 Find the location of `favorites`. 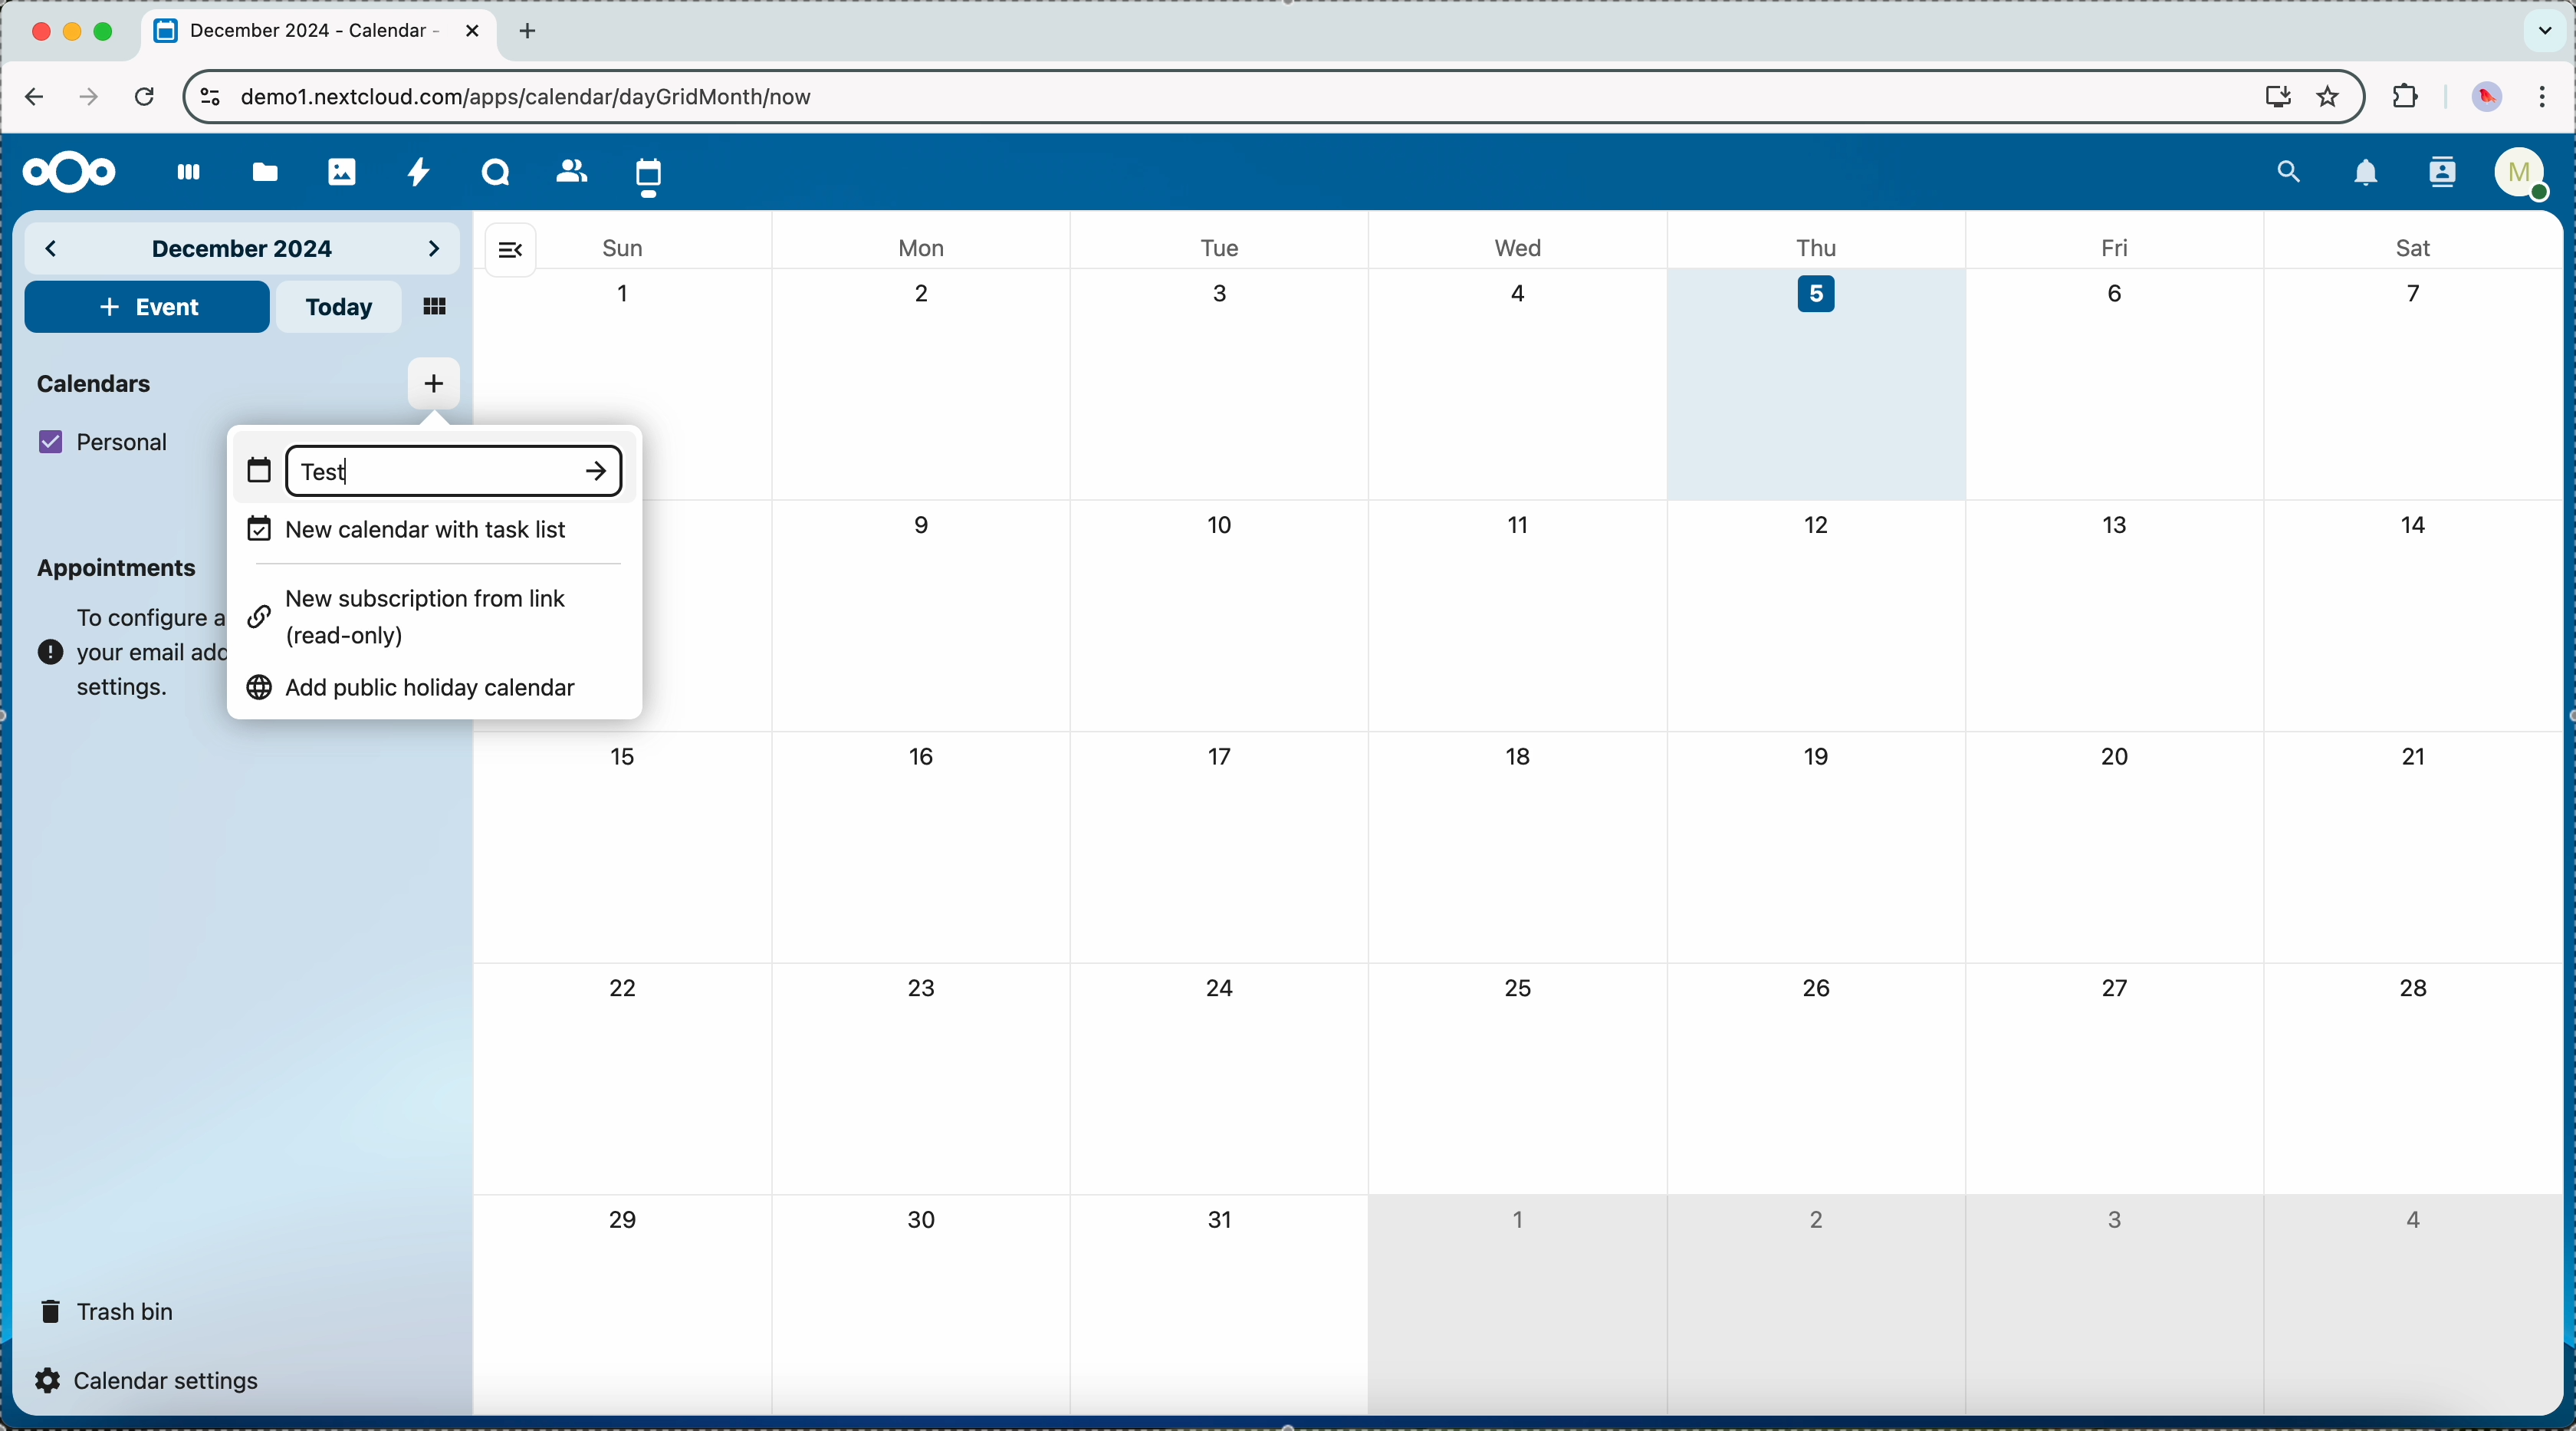

favorites is located at coordinates (2326, 95).